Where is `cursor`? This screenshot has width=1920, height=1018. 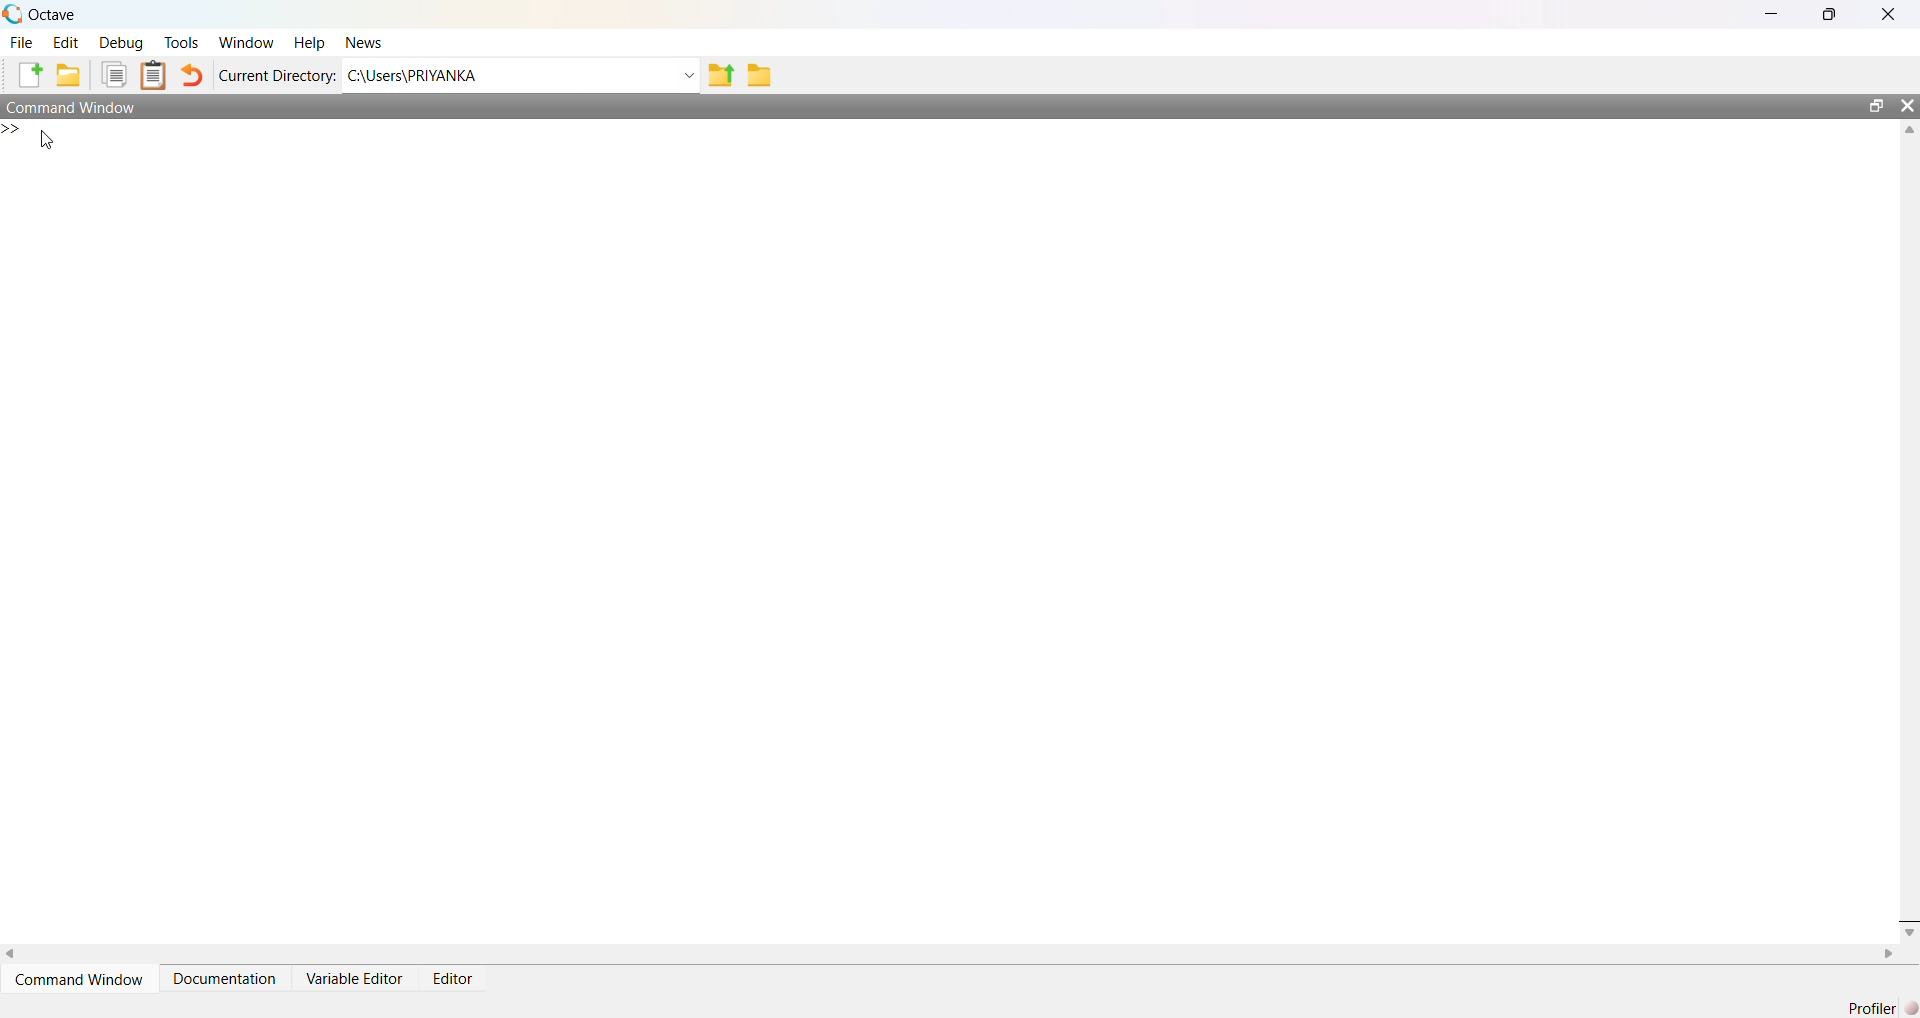 cursor is located at coordinates (46, 143).